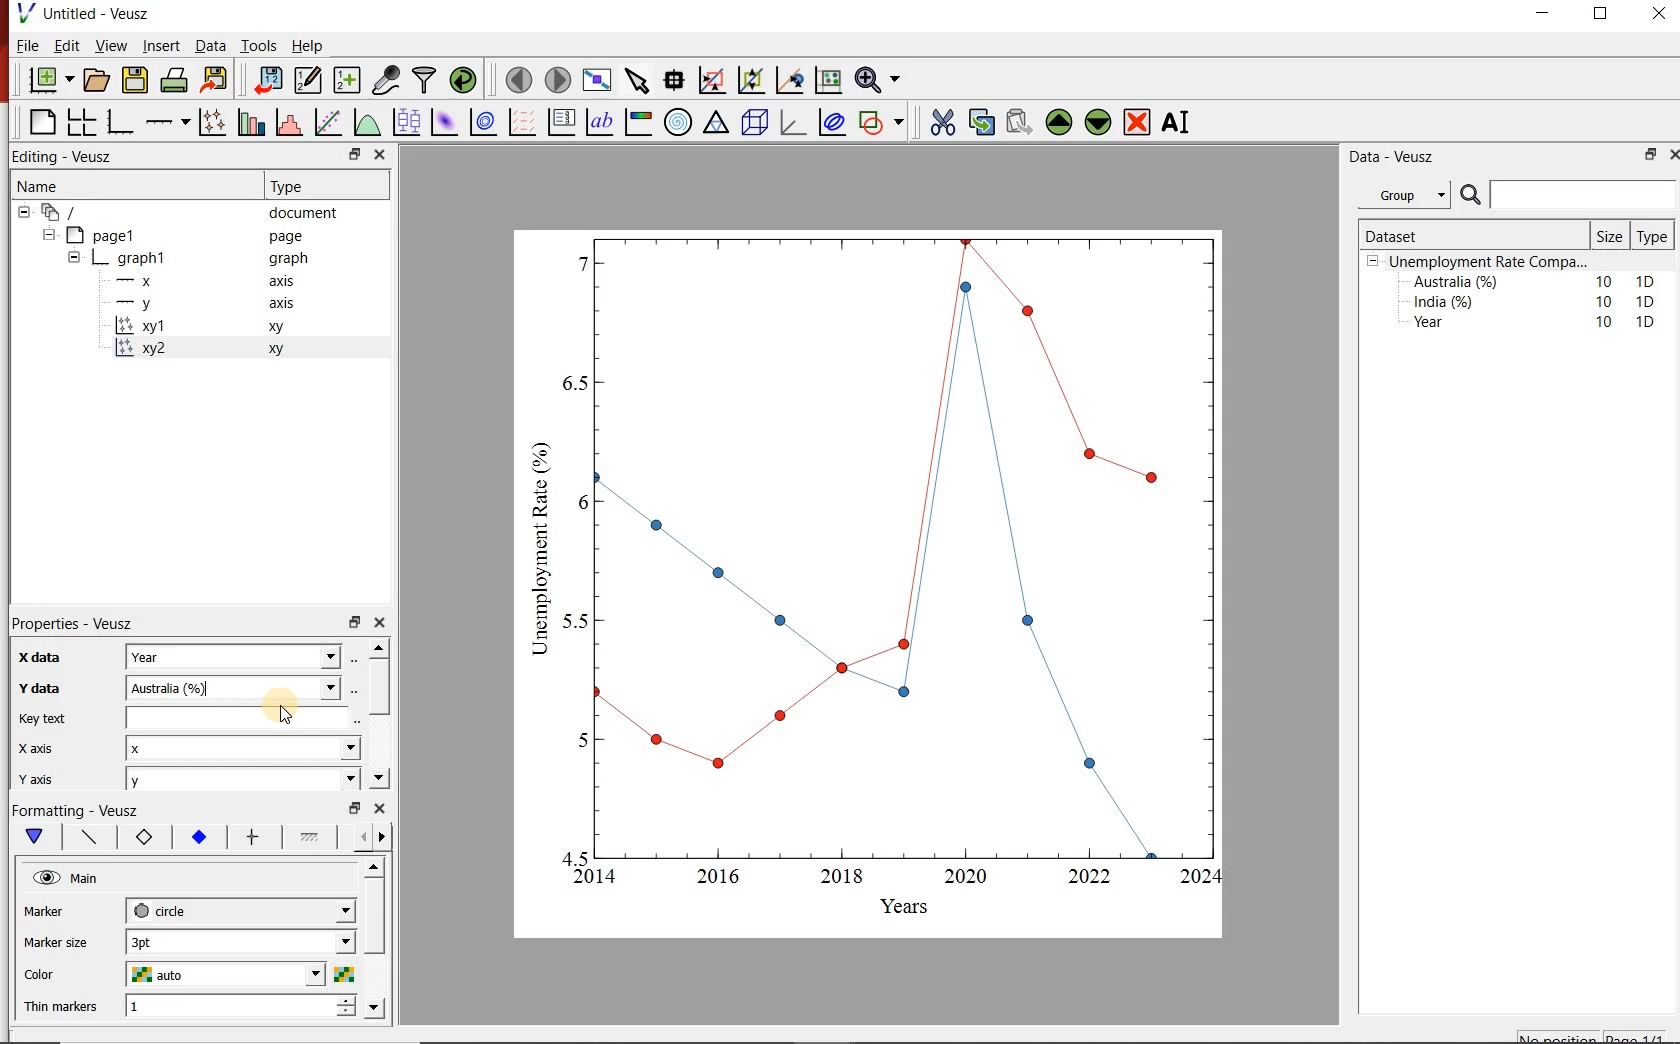  Describe the element at coordinates (1540, 324) in the screenshot. I see `Year 10 1D` at that location.